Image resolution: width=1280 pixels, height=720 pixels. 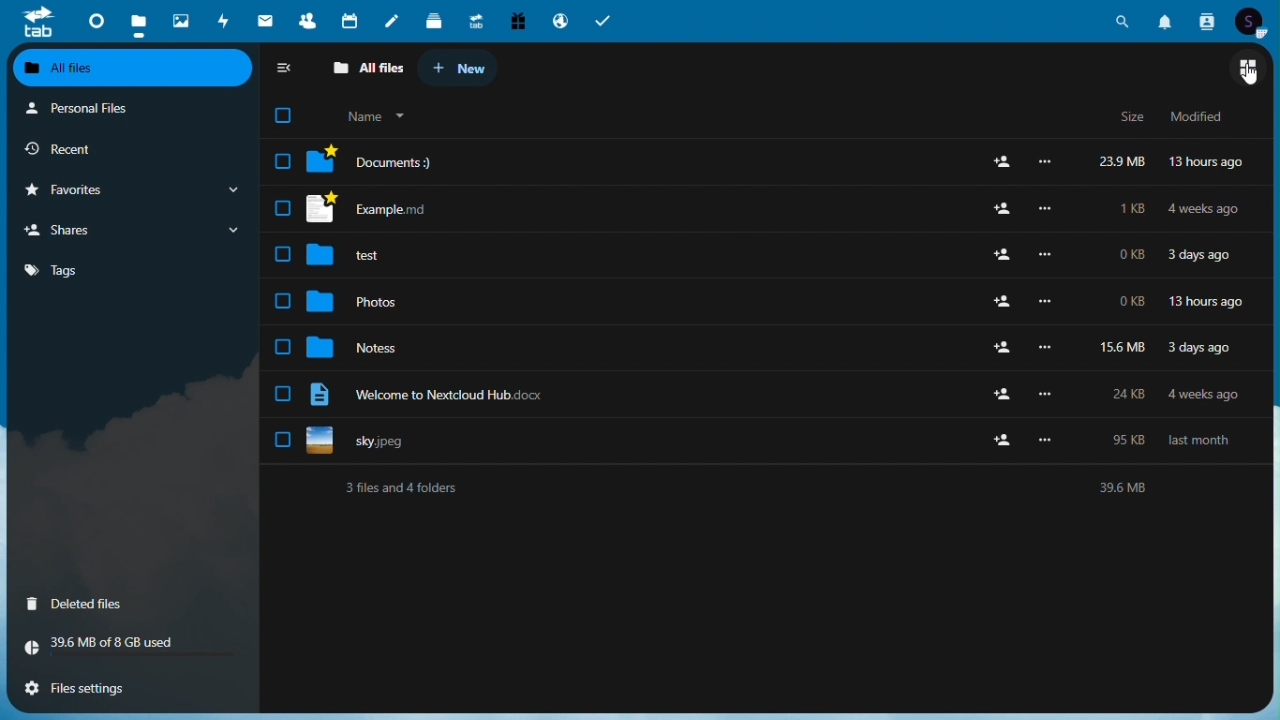 I want to click on email hosting, so click(x=558, y=20).